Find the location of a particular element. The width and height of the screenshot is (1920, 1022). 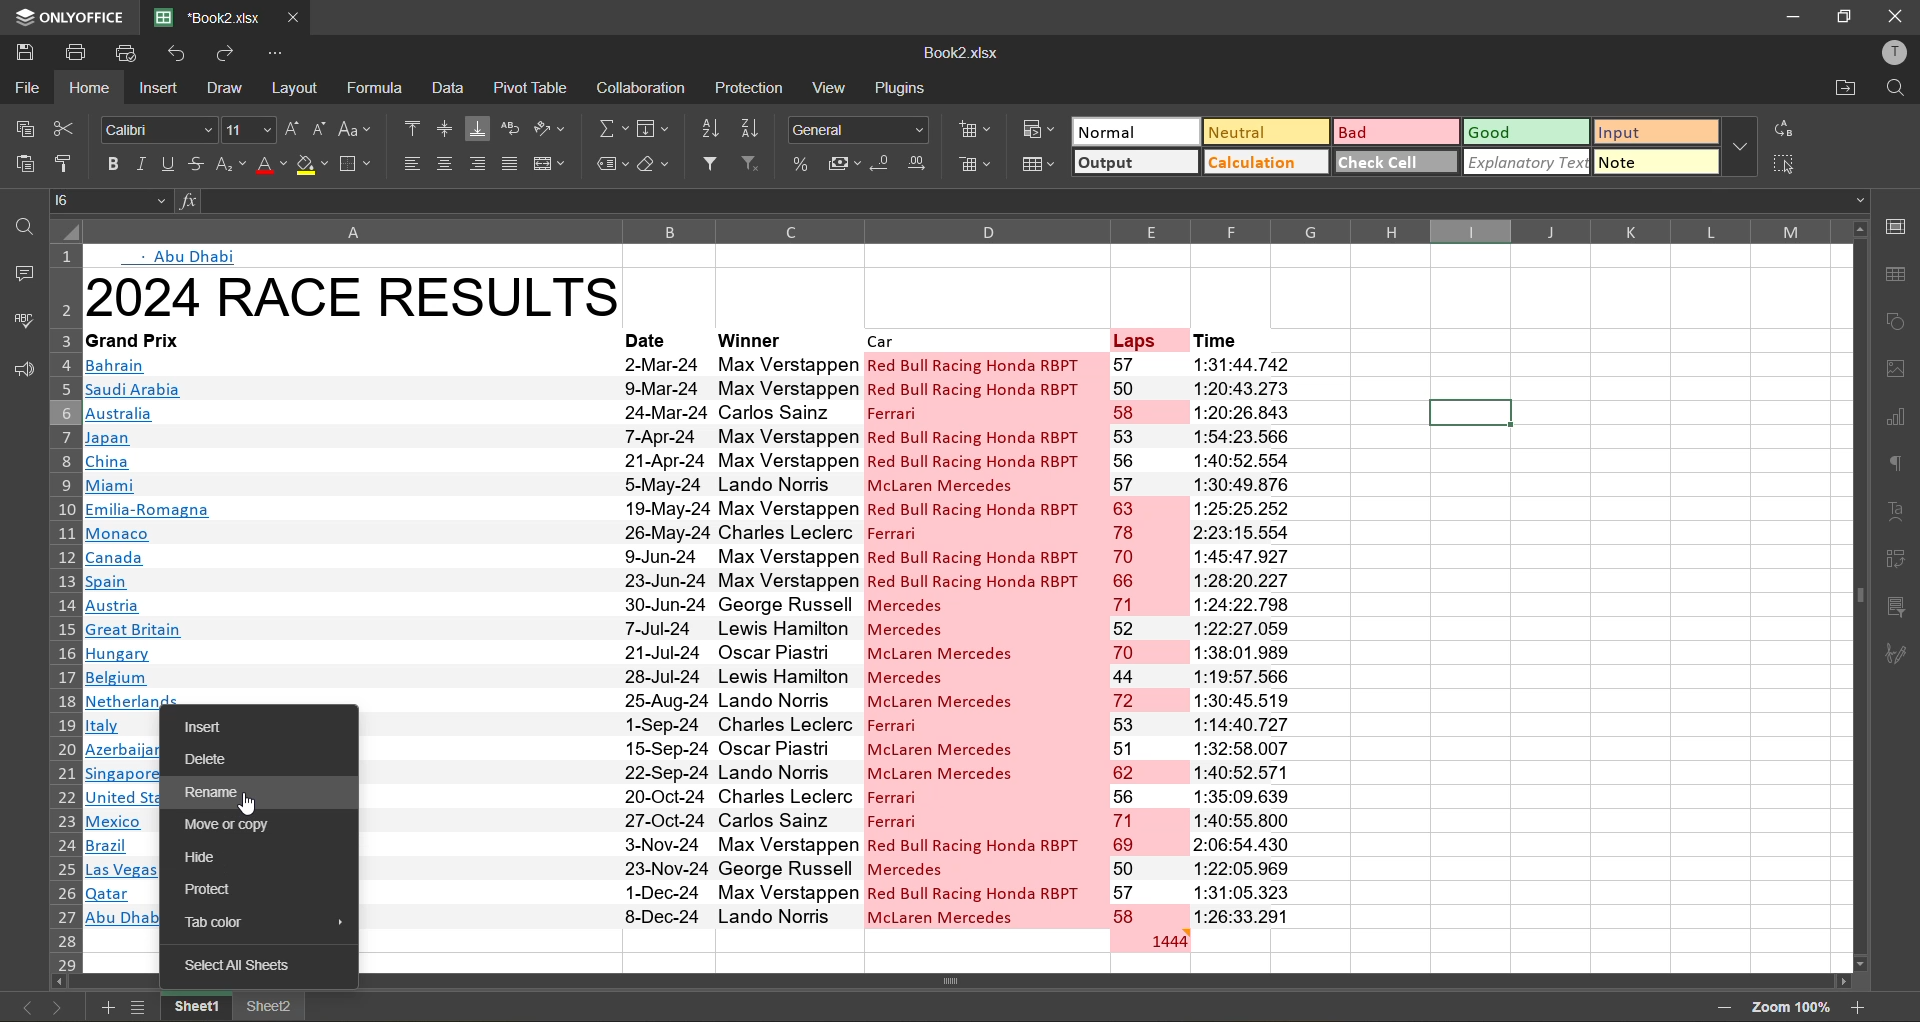

cell address is located at coordinates (110, 199).